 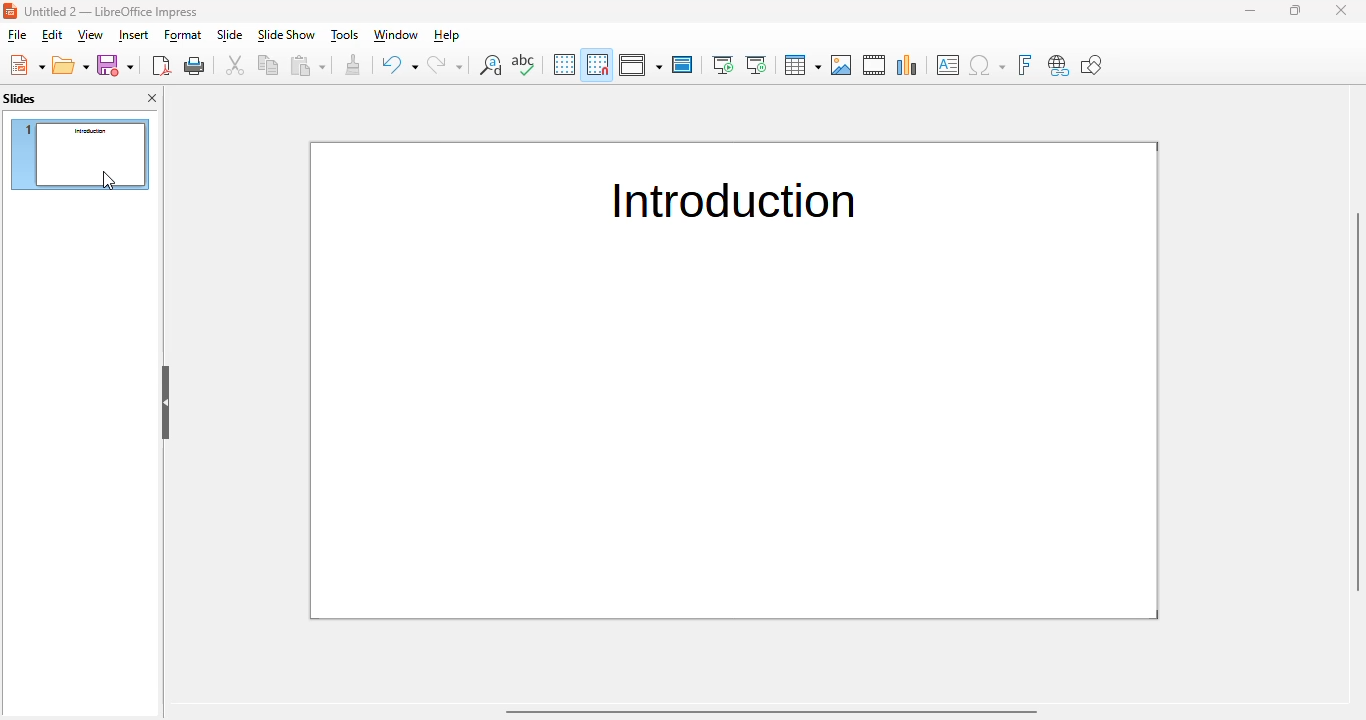 What do you see at coordinates (27, 65) in the screenshot?
I see `new` at bounding box center [27, 65].